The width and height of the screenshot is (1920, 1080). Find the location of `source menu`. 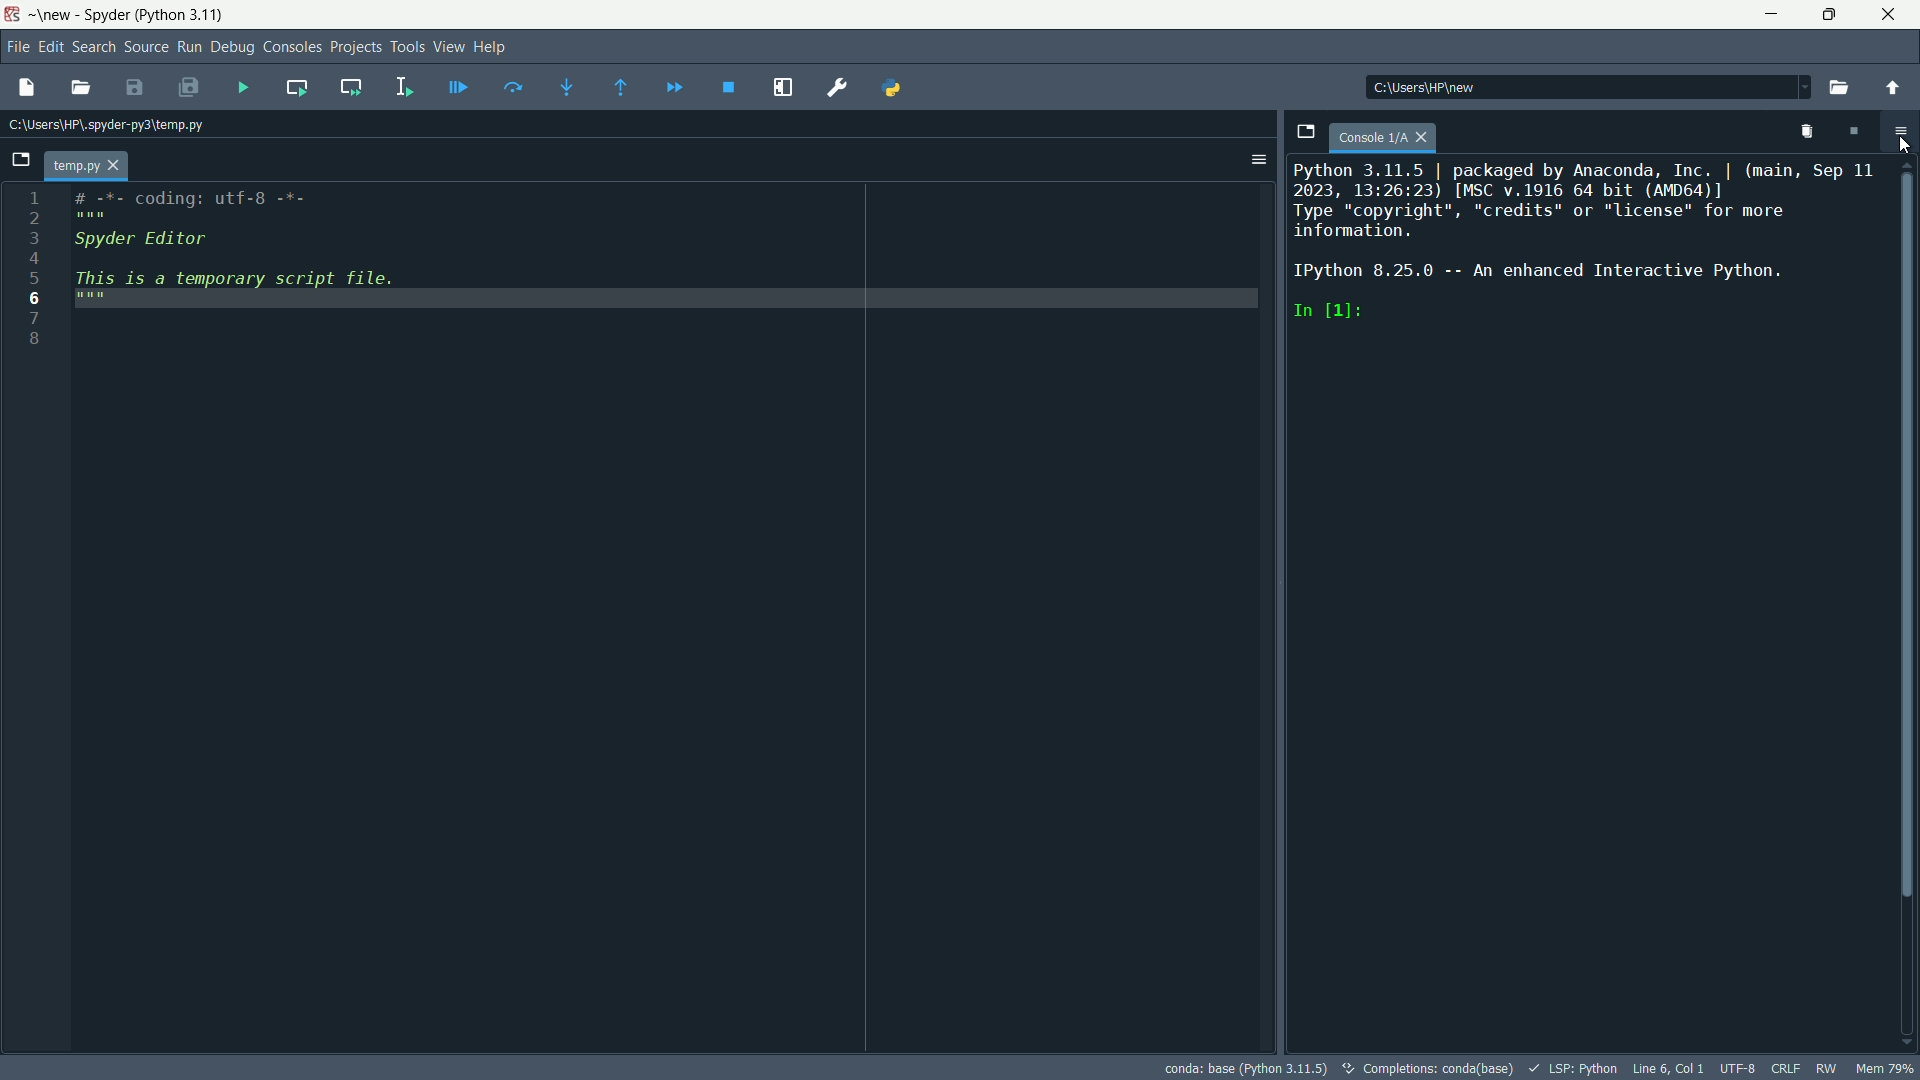

source menu is located at coordinates (146, 46).